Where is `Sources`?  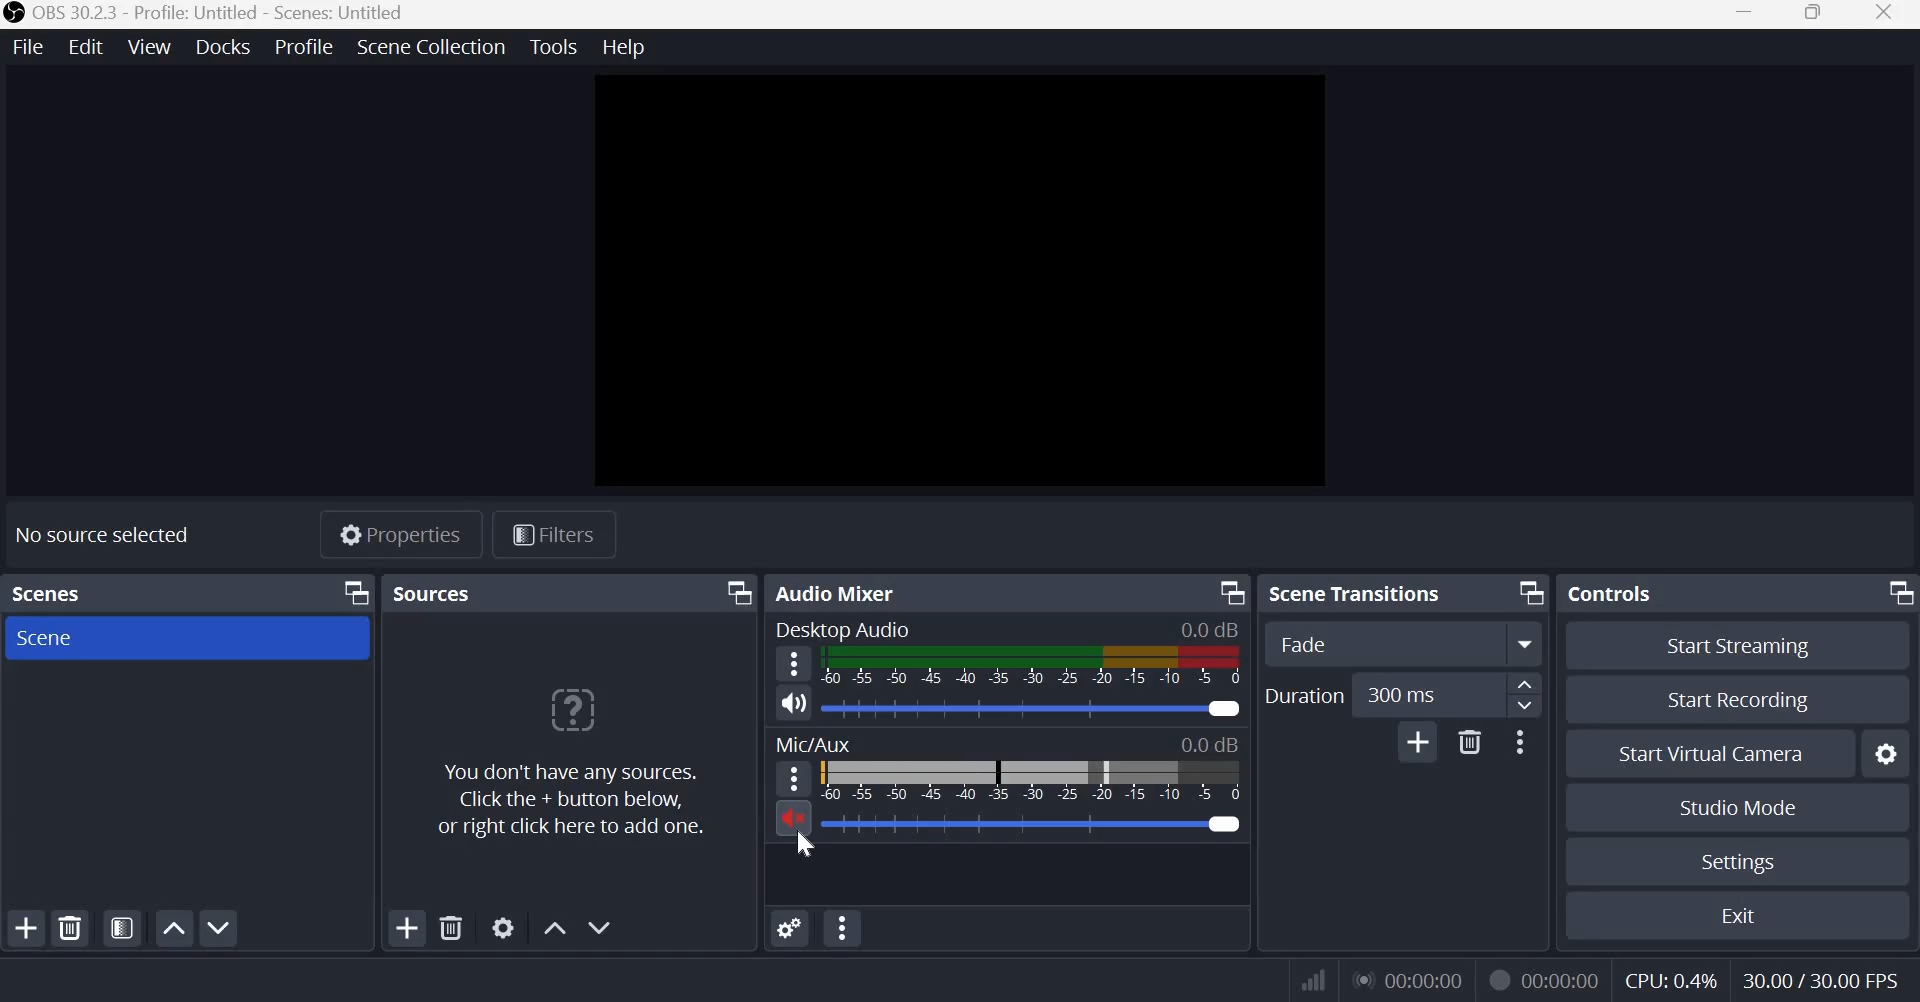 Sources is located at coordinates (435, 591).